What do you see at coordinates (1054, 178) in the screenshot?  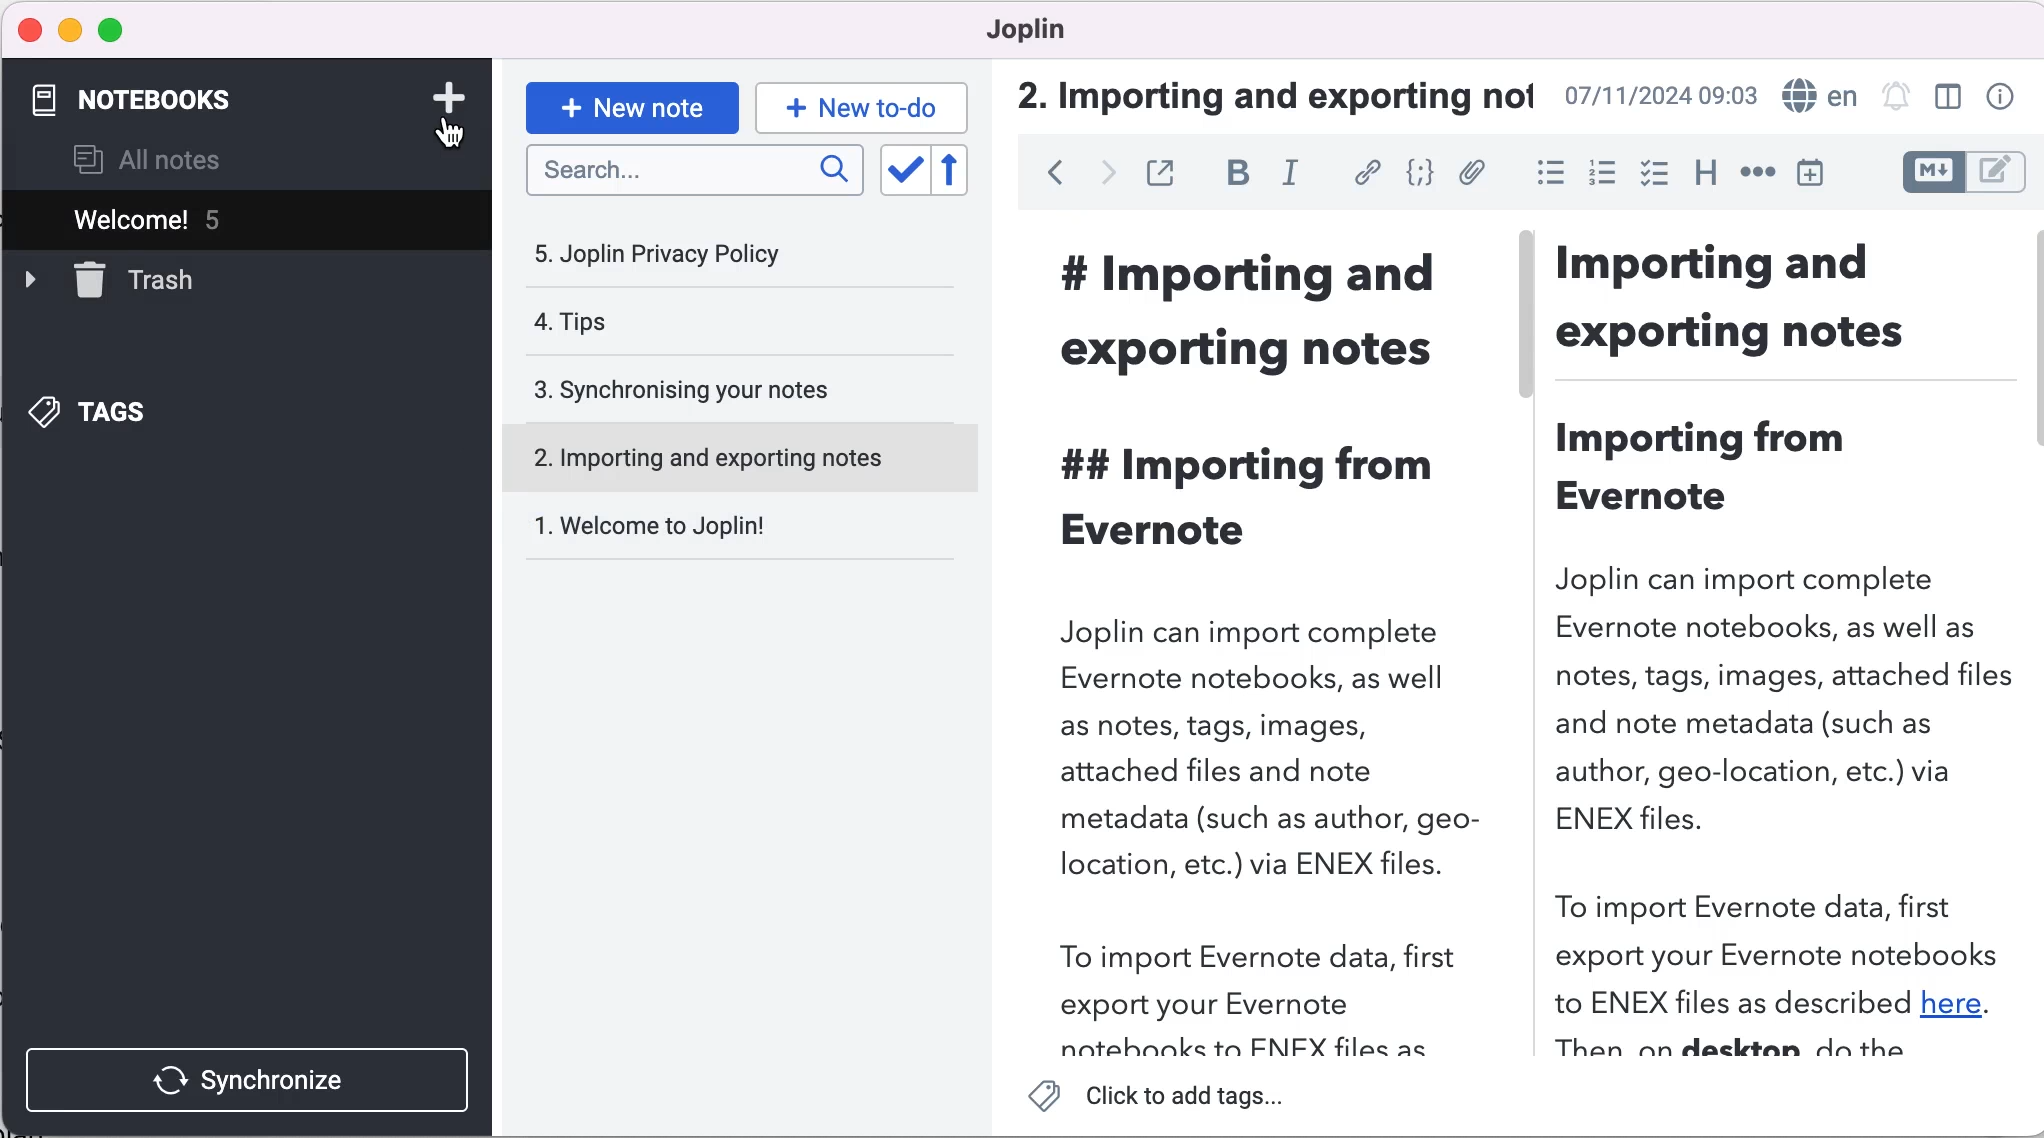 I see `back` at bounding box center [1054, 178].